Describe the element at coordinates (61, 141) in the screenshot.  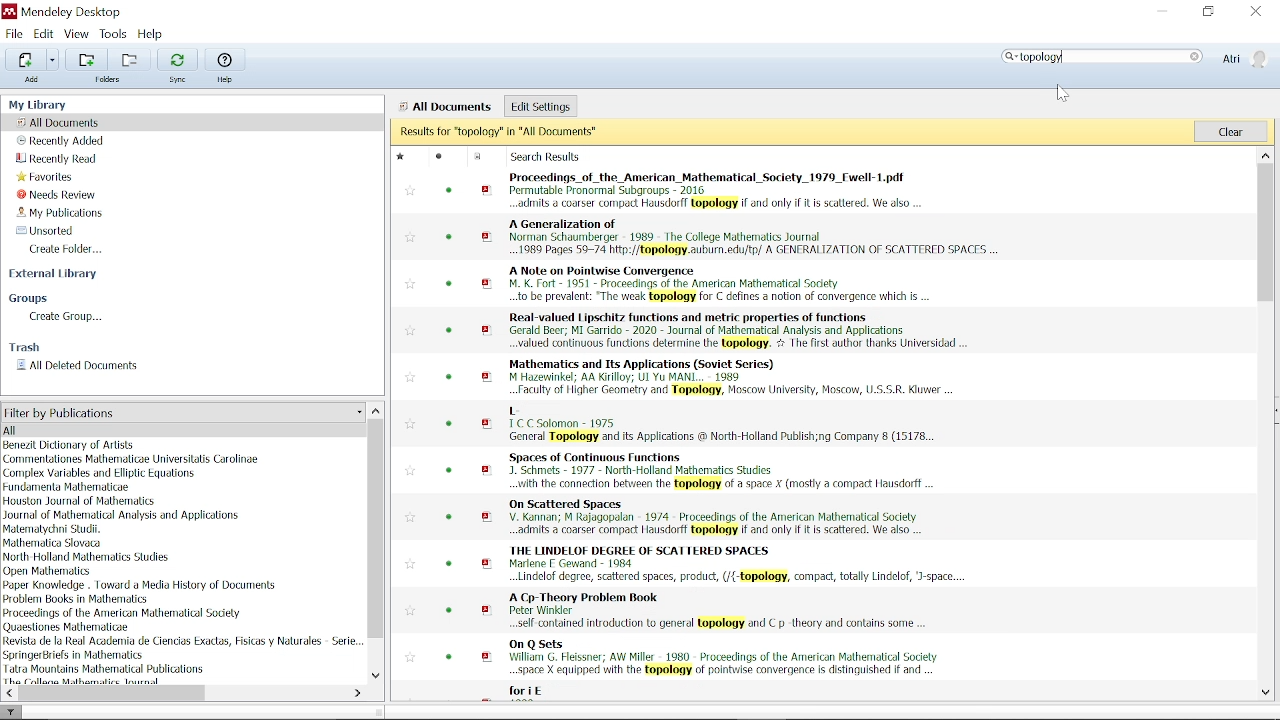
I see `Recently Added` at that location.